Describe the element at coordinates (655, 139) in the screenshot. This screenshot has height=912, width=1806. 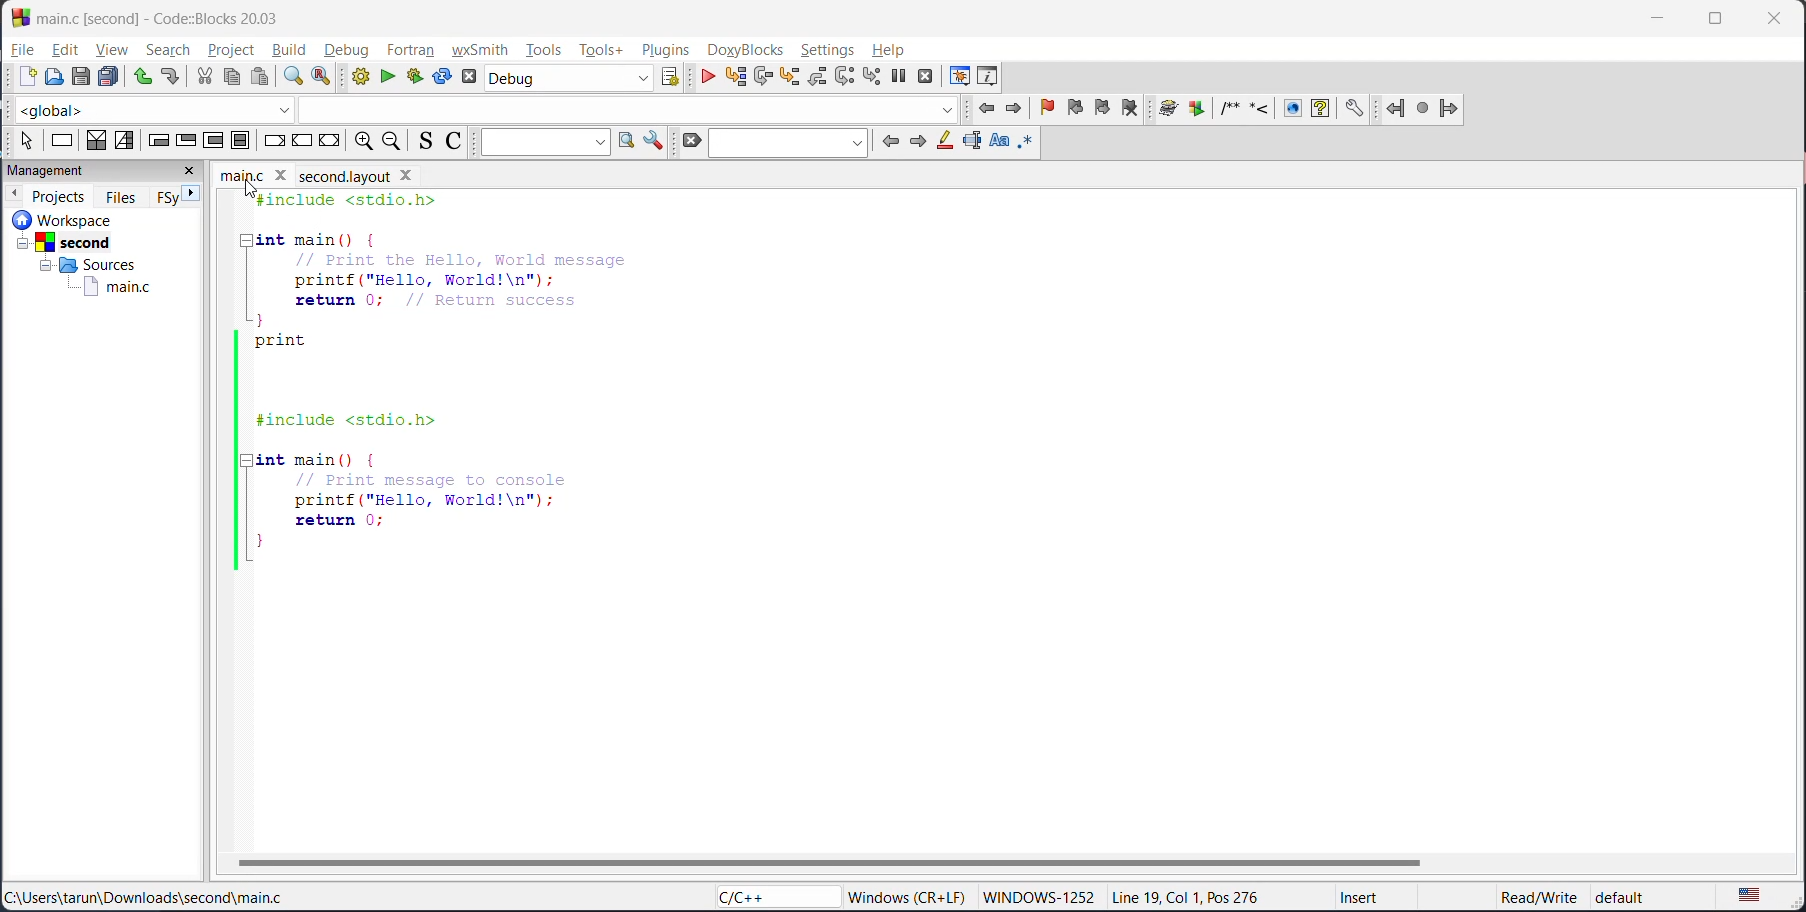
I see `show options window` at that location.